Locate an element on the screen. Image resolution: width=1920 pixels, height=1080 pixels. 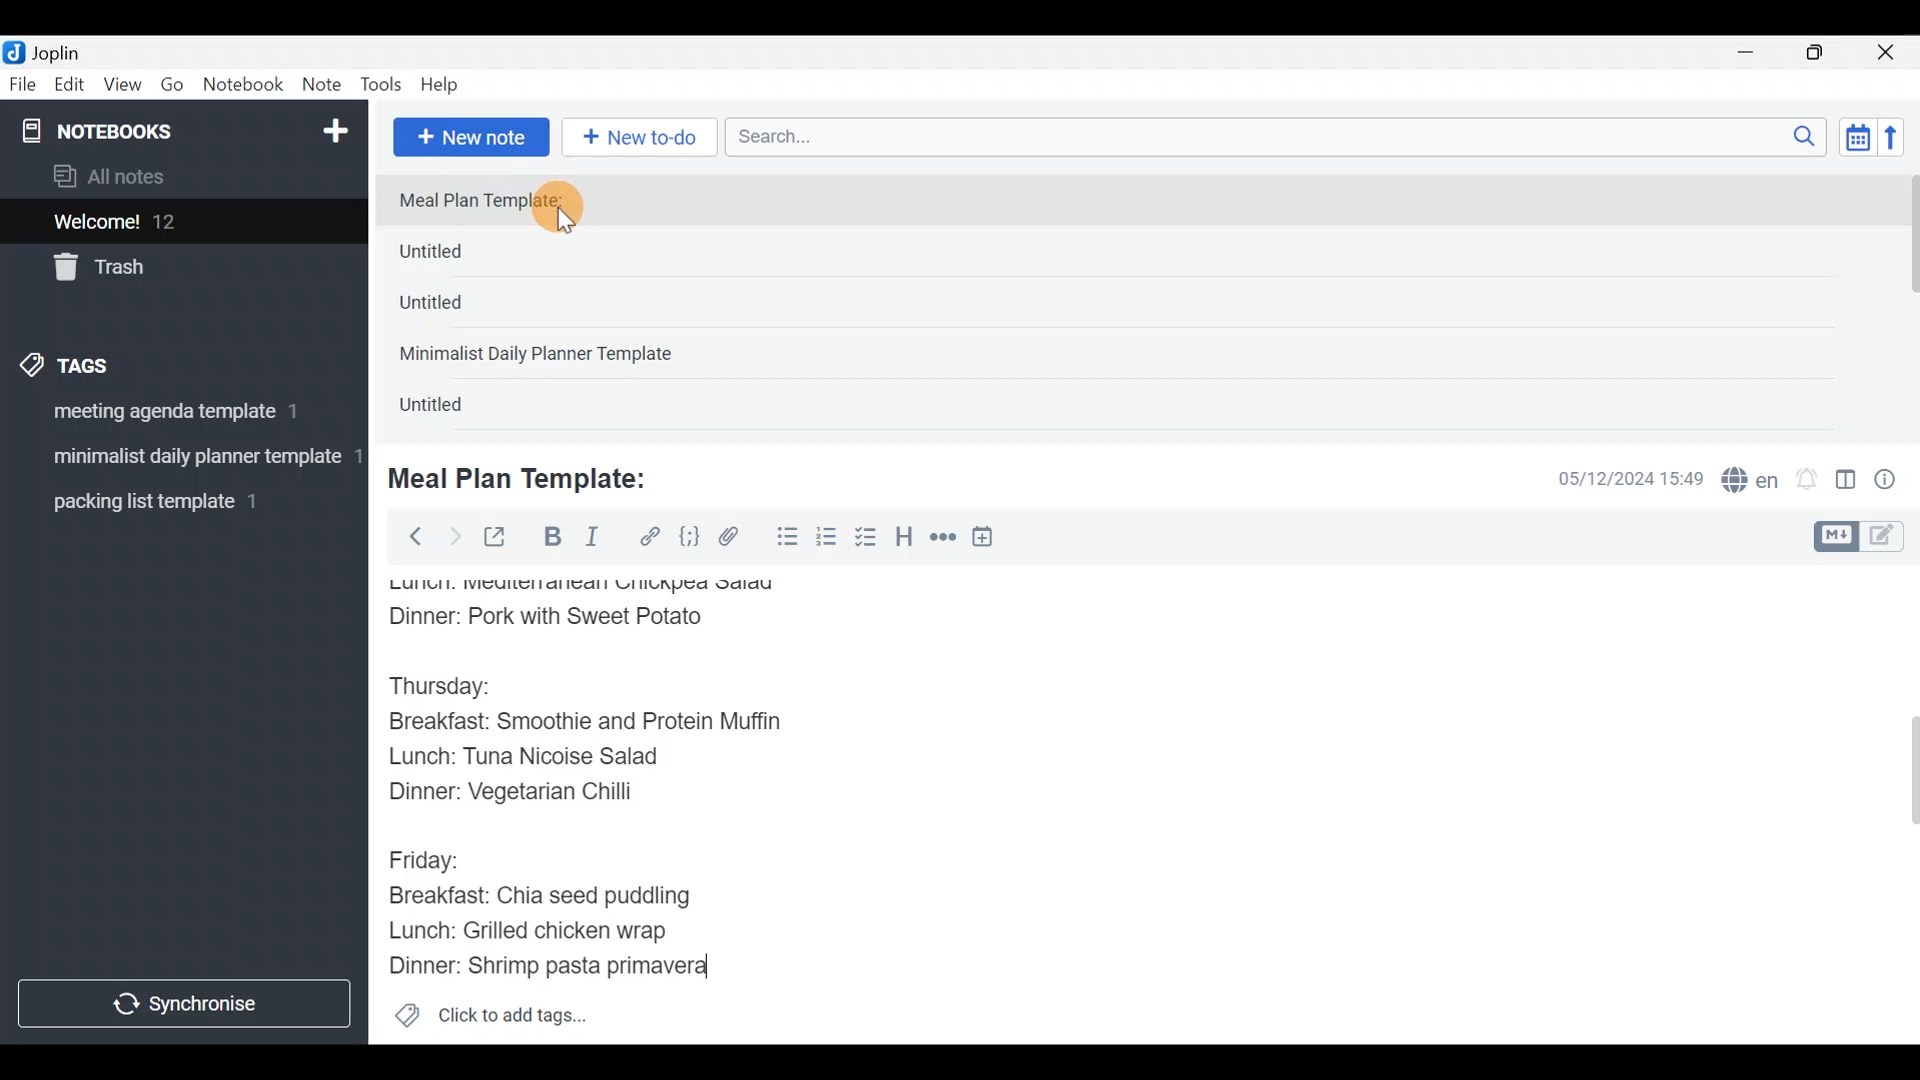
Lunch: Tuna Nicoise Salad is located at coordinates (541, 761).